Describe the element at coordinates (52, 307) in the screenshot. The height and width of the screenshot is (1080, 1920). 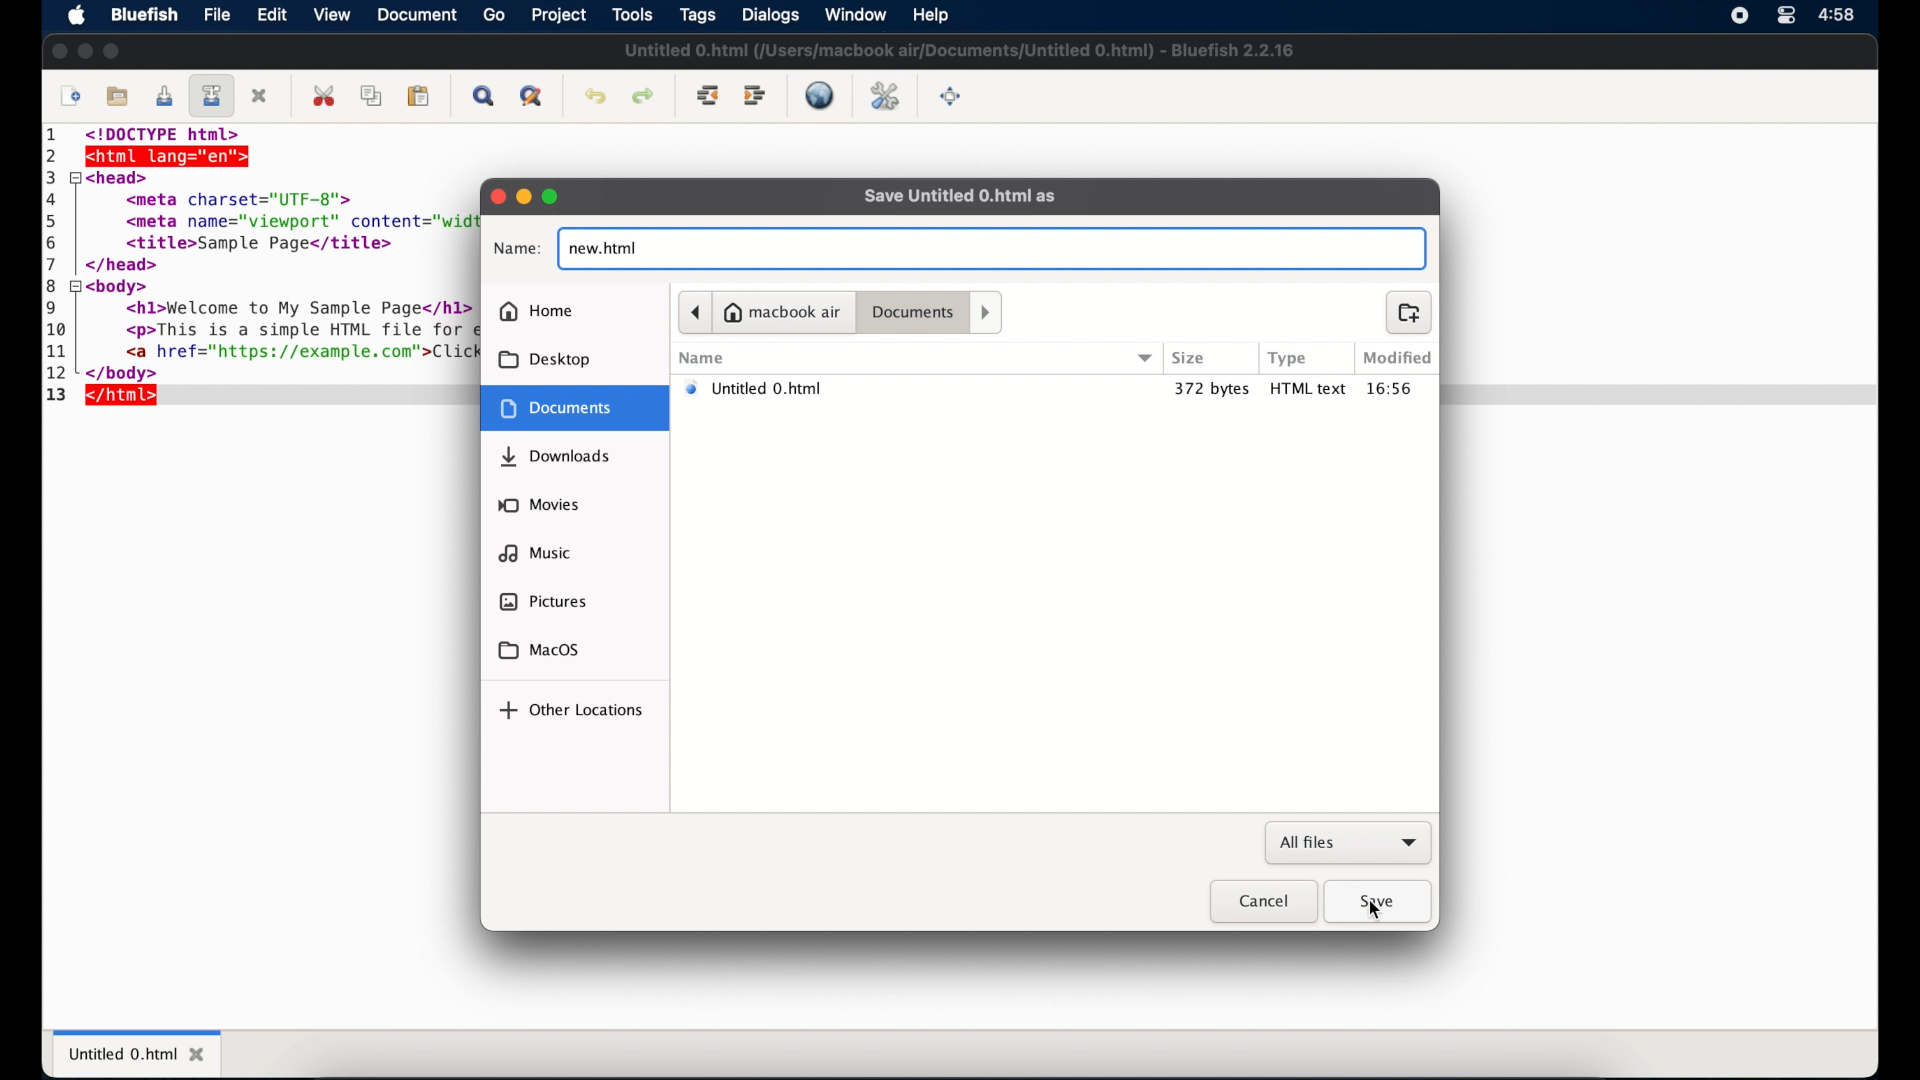
I see `9` at that location.